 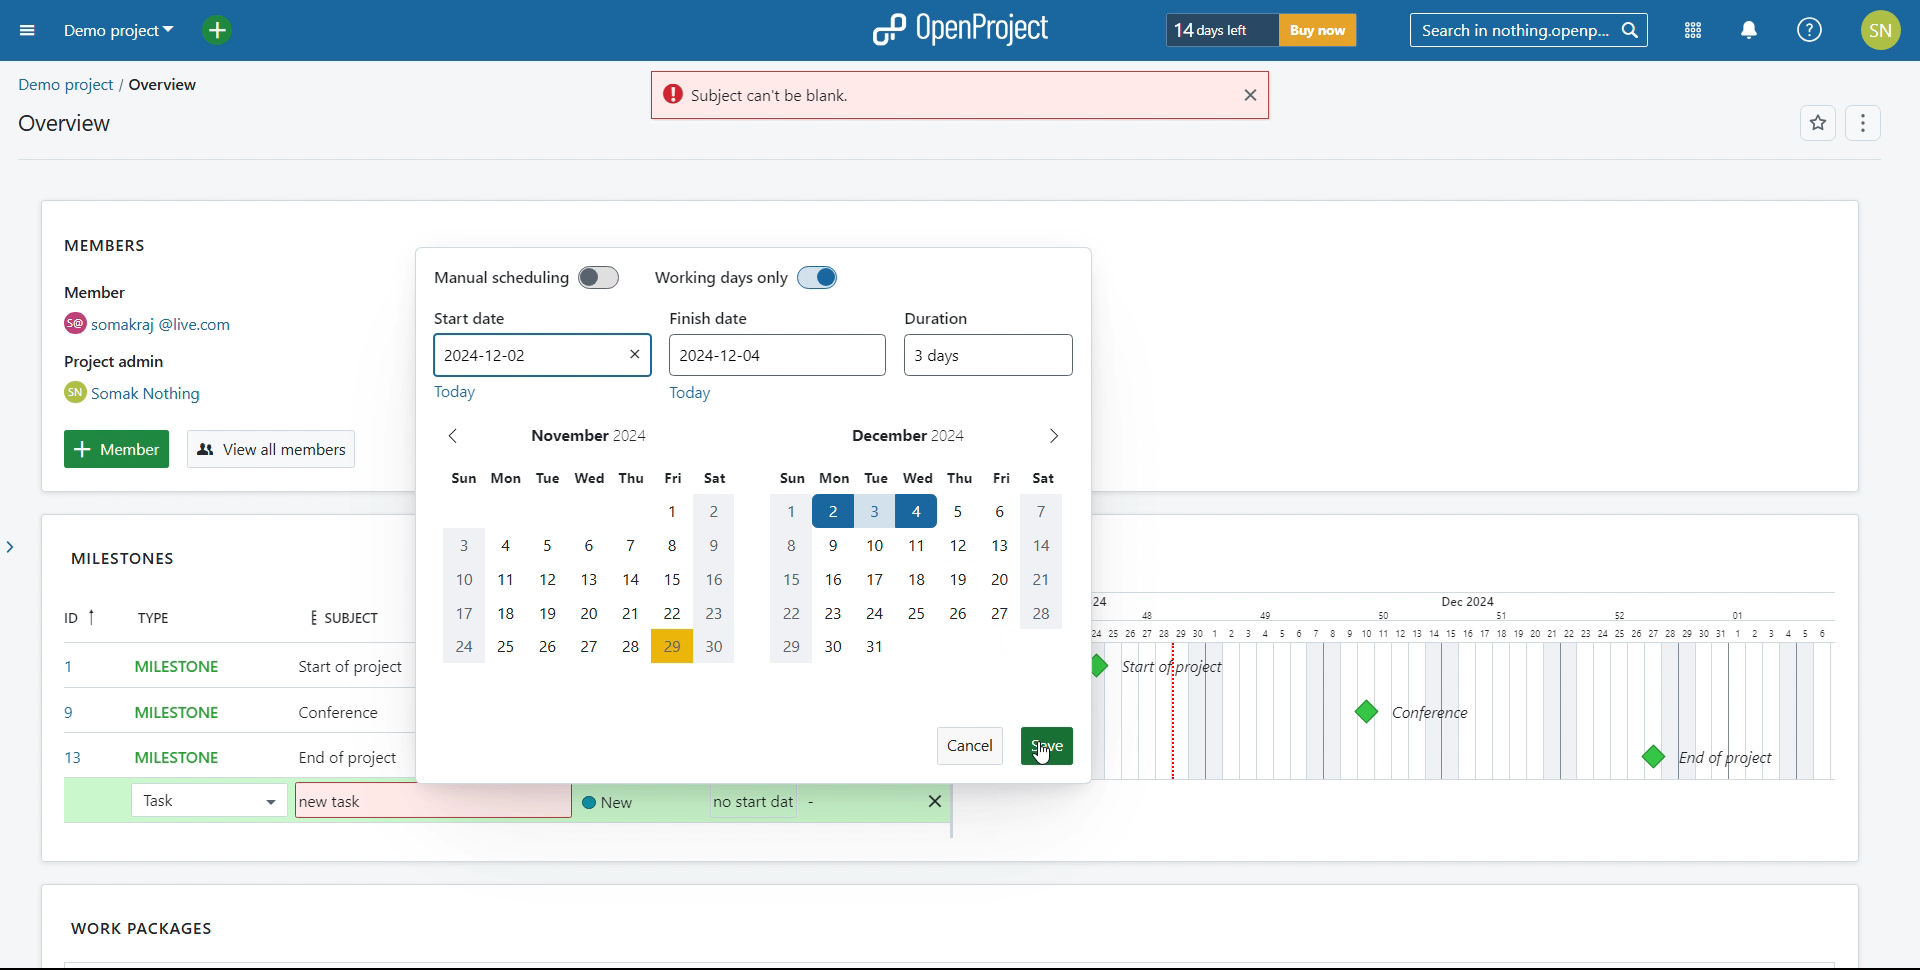 I want to click on duration, so click(x=945, y=313).